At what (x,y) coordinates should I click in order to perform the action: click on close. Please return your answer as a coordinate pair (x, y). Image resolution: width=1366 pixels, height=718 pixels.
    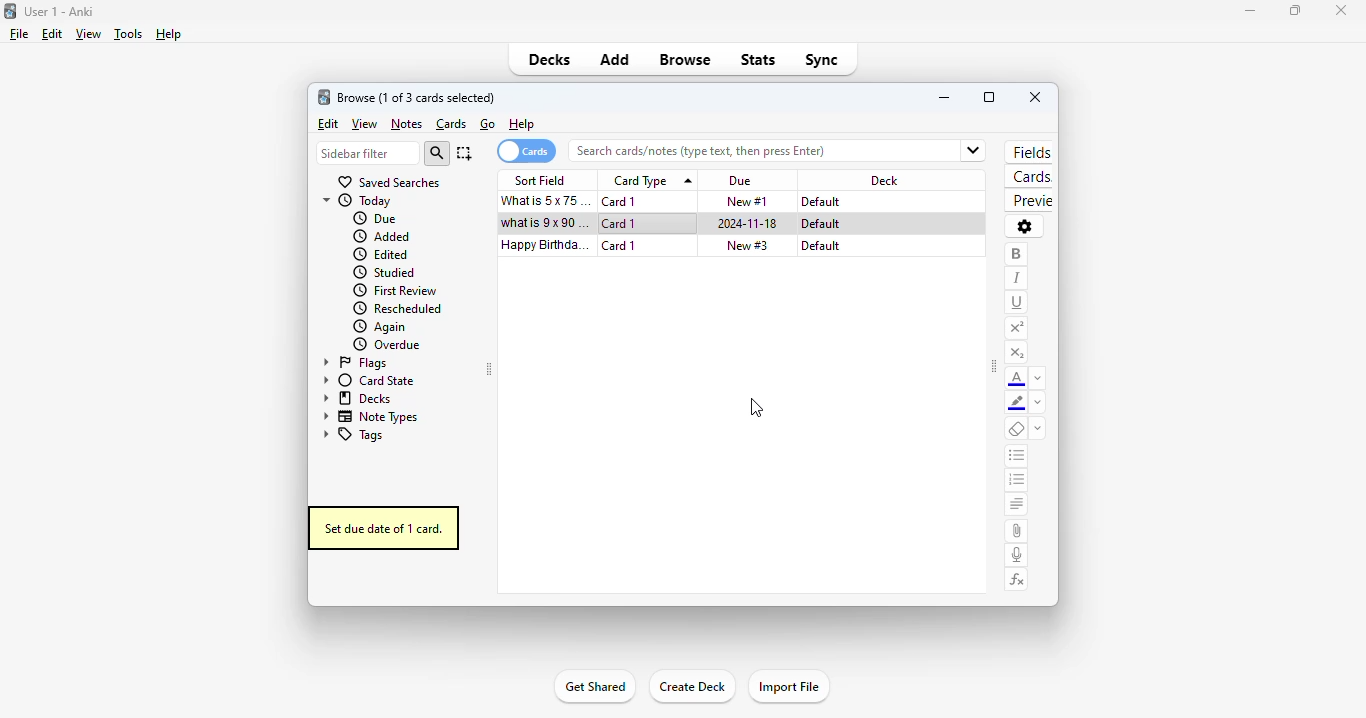
    Looking at the image, I should click on (1343, 11).